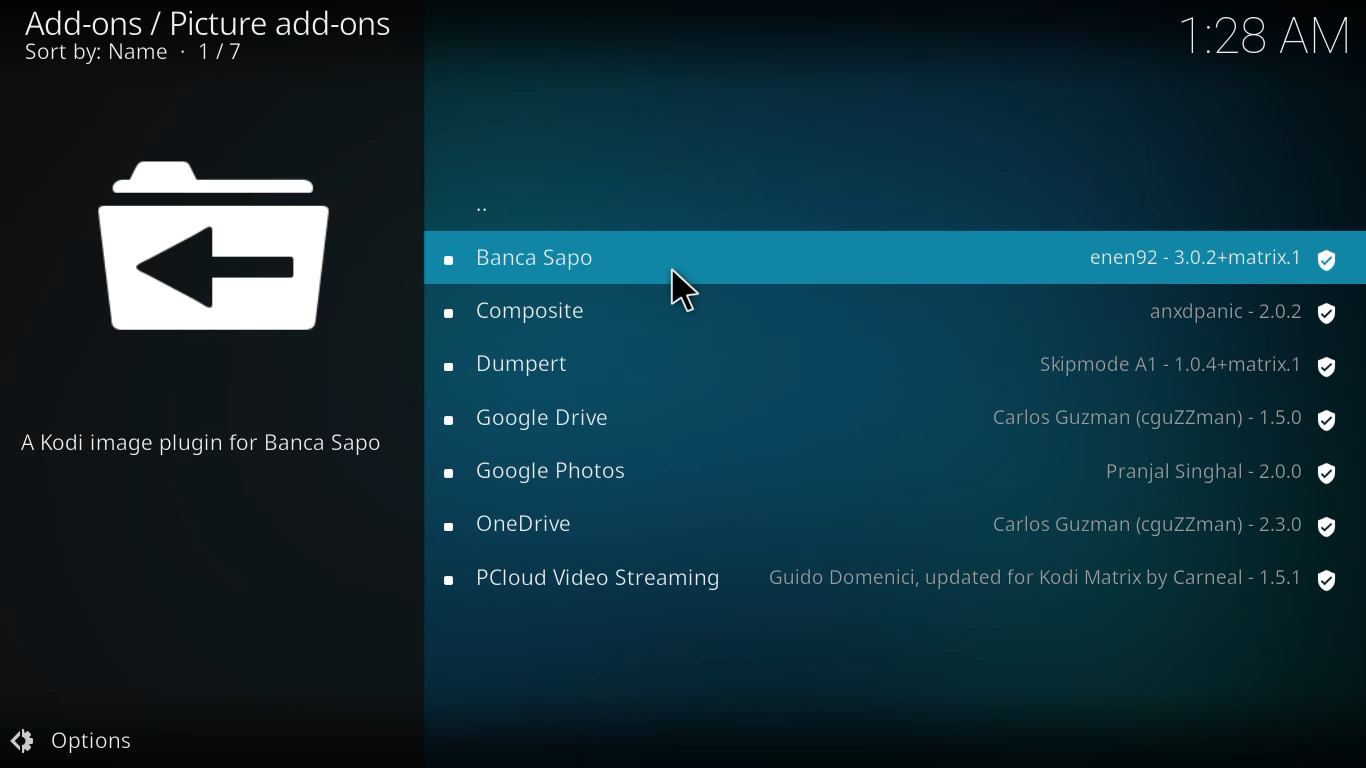 Image resolution: width=1366 pixels, height=768 pixels. What do you see at coordinates (684, 291) in the screenshot?
I see `cursor` at bounding box center [684, 291].